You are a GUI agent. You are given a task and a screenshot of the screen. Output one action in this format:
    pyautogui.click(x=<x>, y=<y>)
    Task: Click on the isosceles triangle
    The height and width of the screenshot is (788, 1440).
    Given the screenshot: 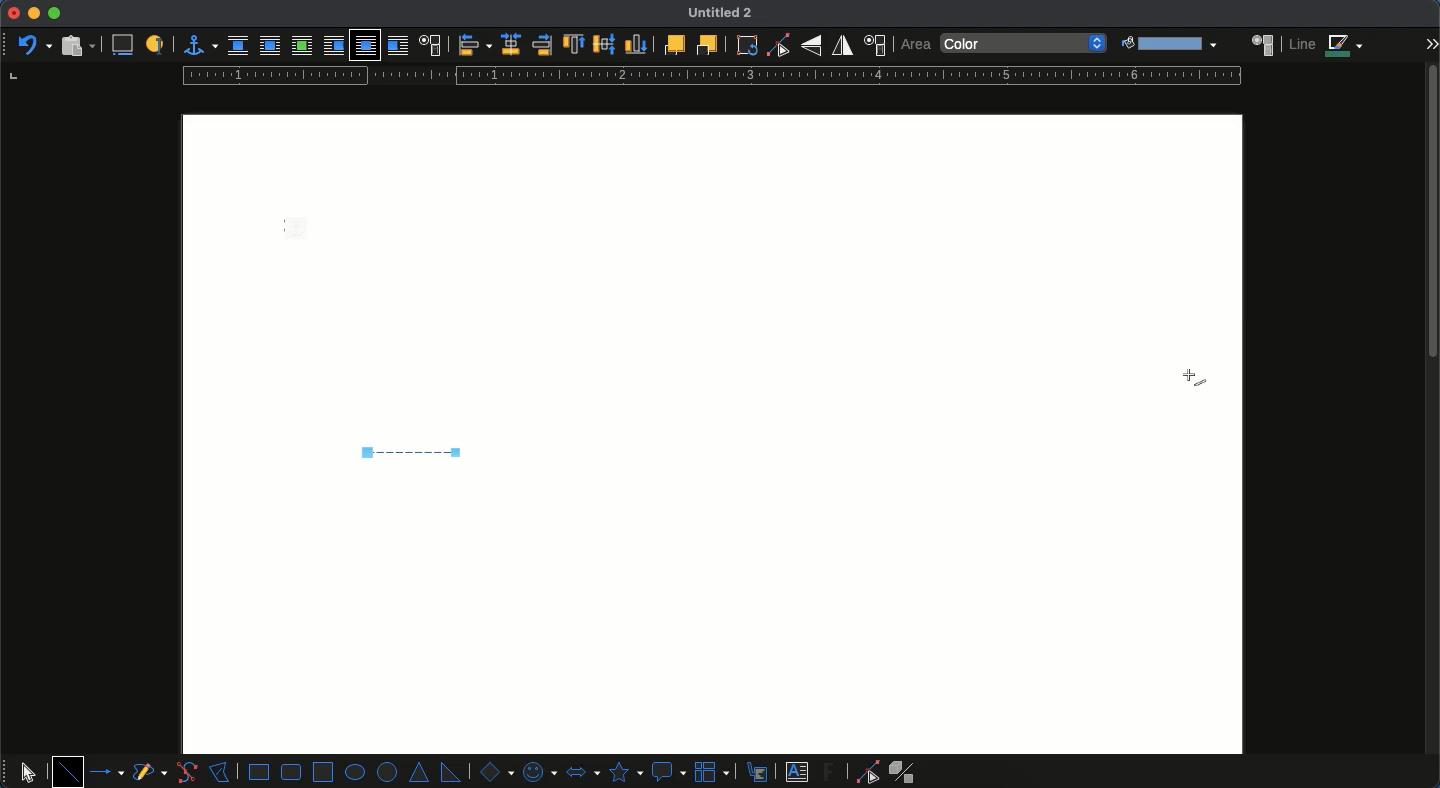 What is the action you would take?
    pyautogui.click(x=421, y=773)
    